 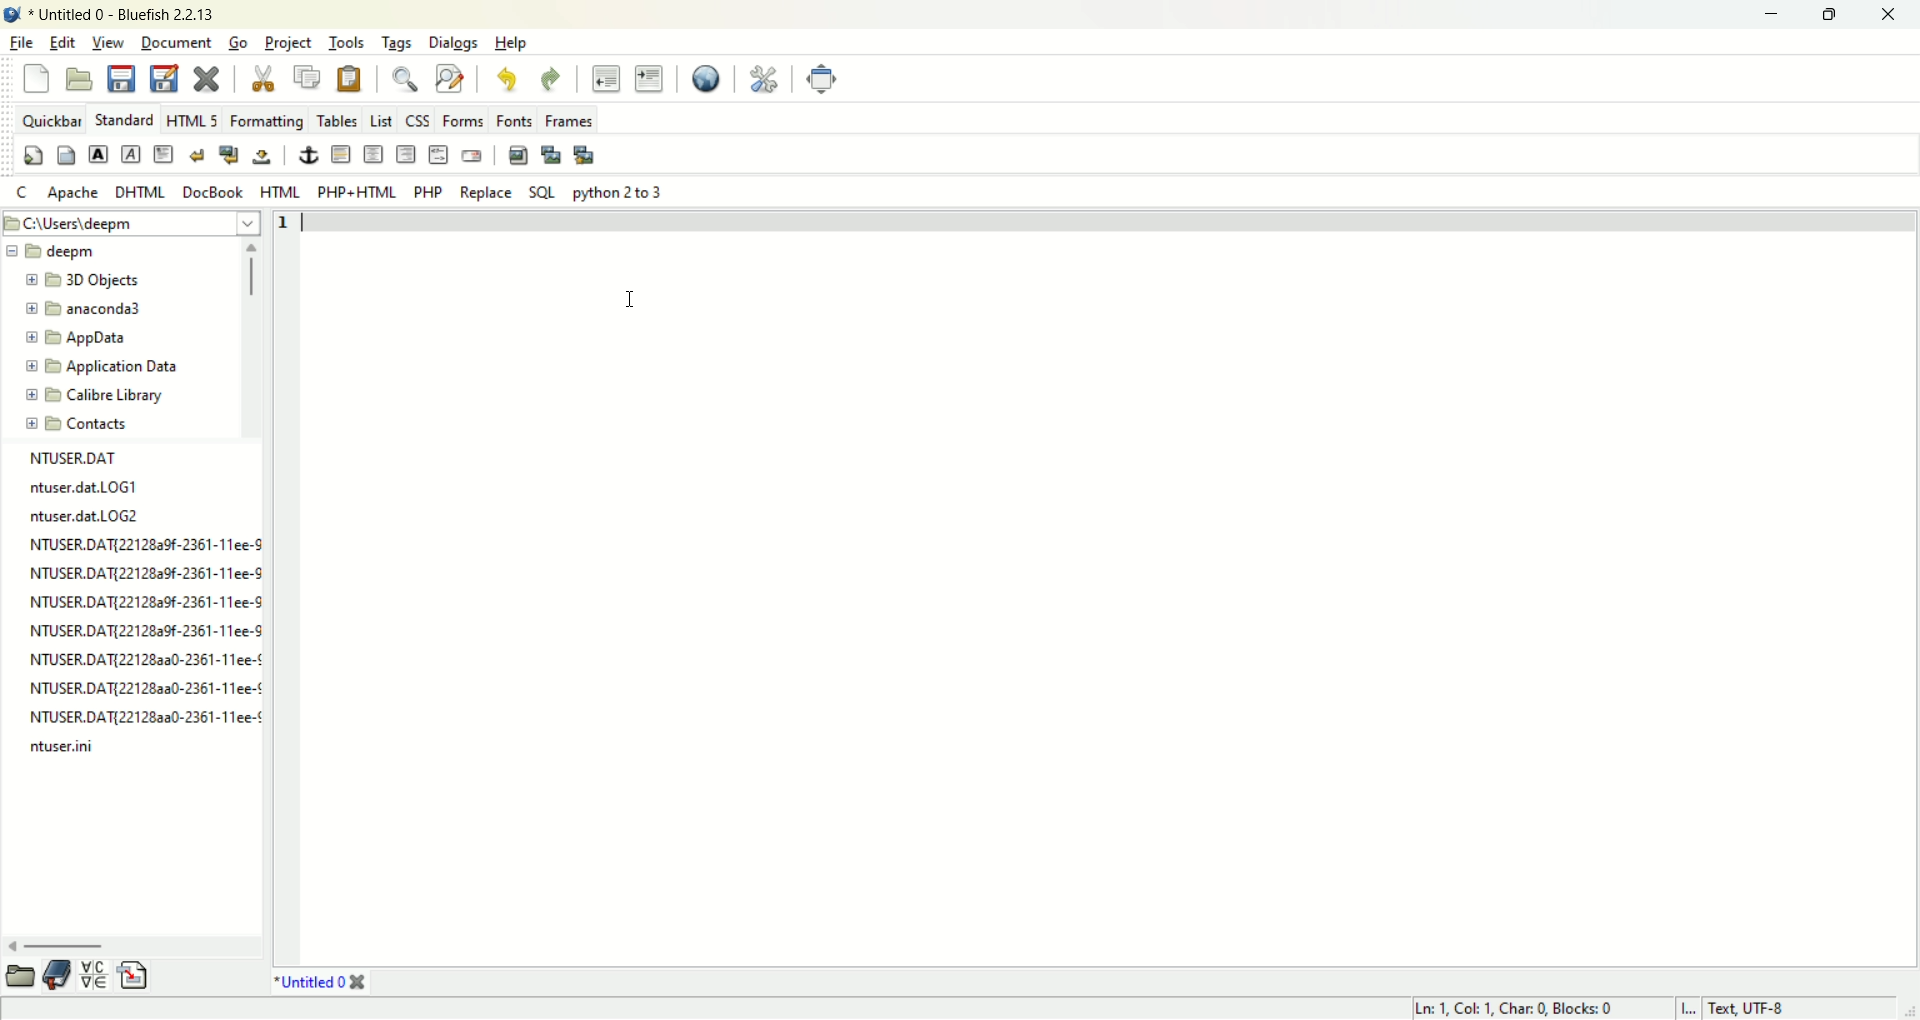 What do you see at coordinates (339, 120) in the screenshot?
I see `tables` at bounding box center [339, 120].